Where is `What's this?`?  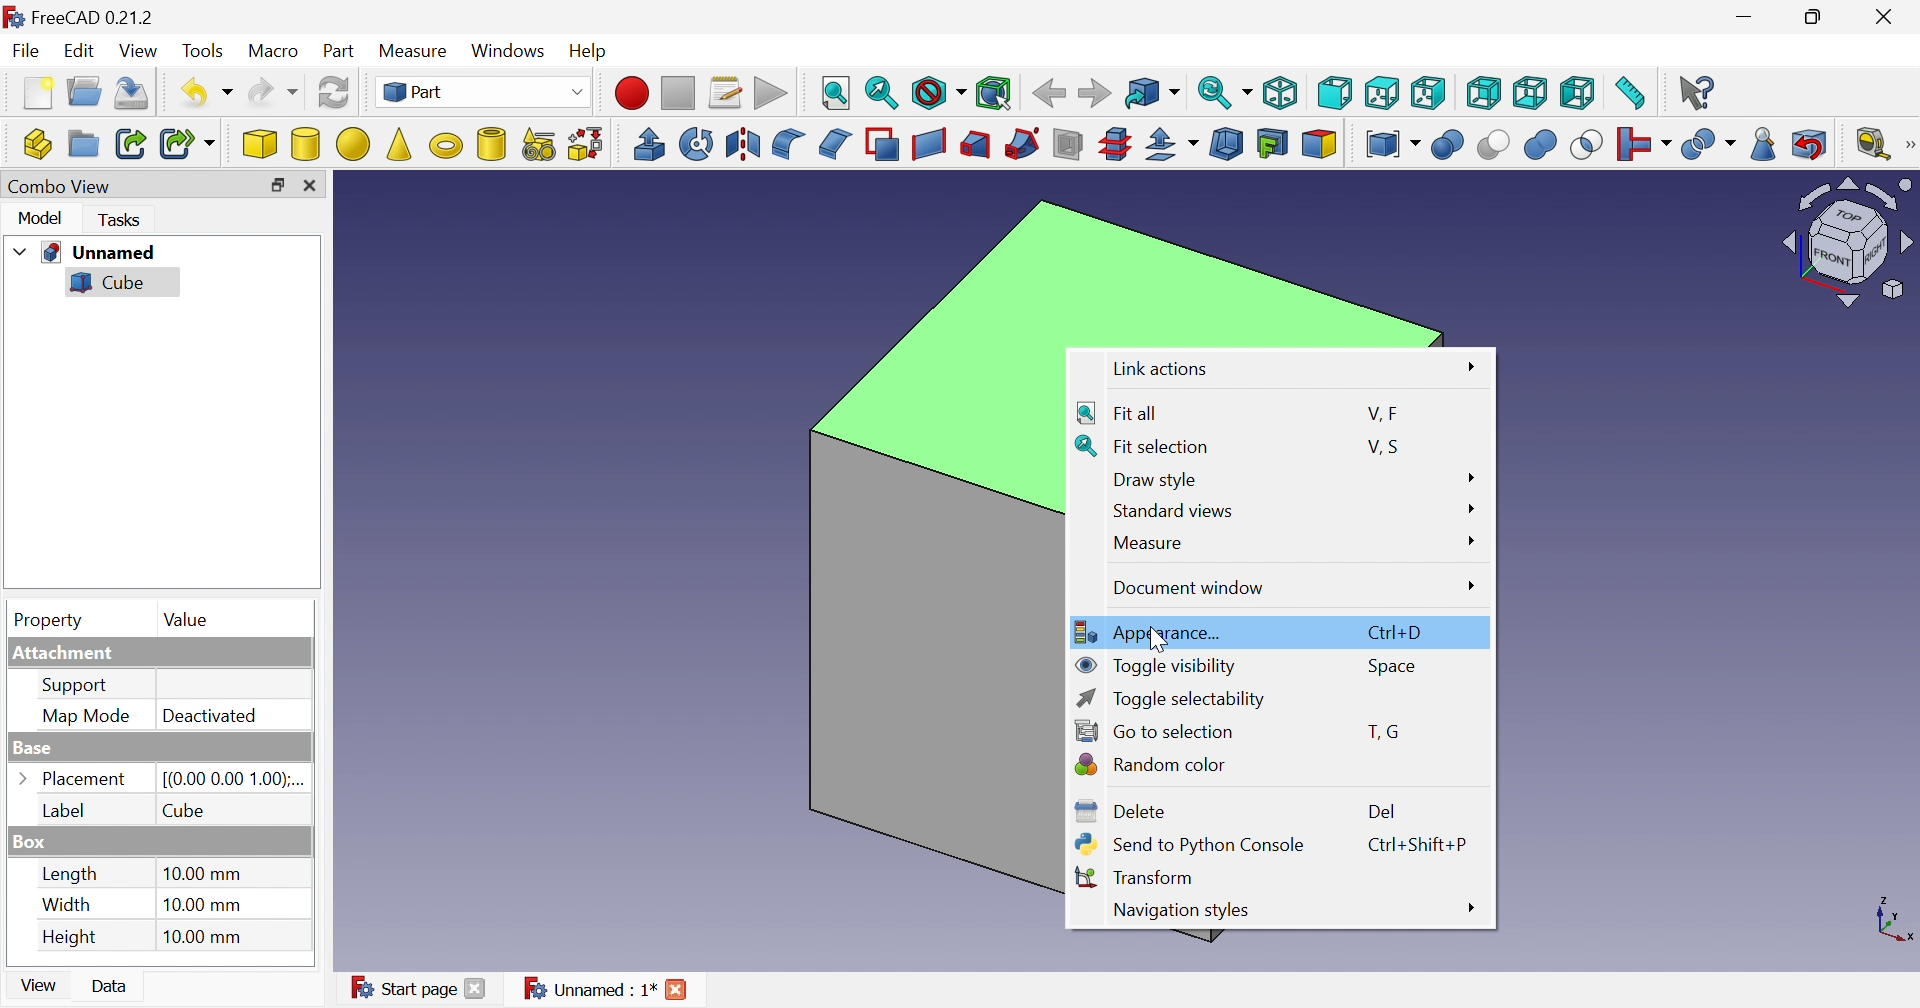
What's this? is located at coordinates (1699, 95).